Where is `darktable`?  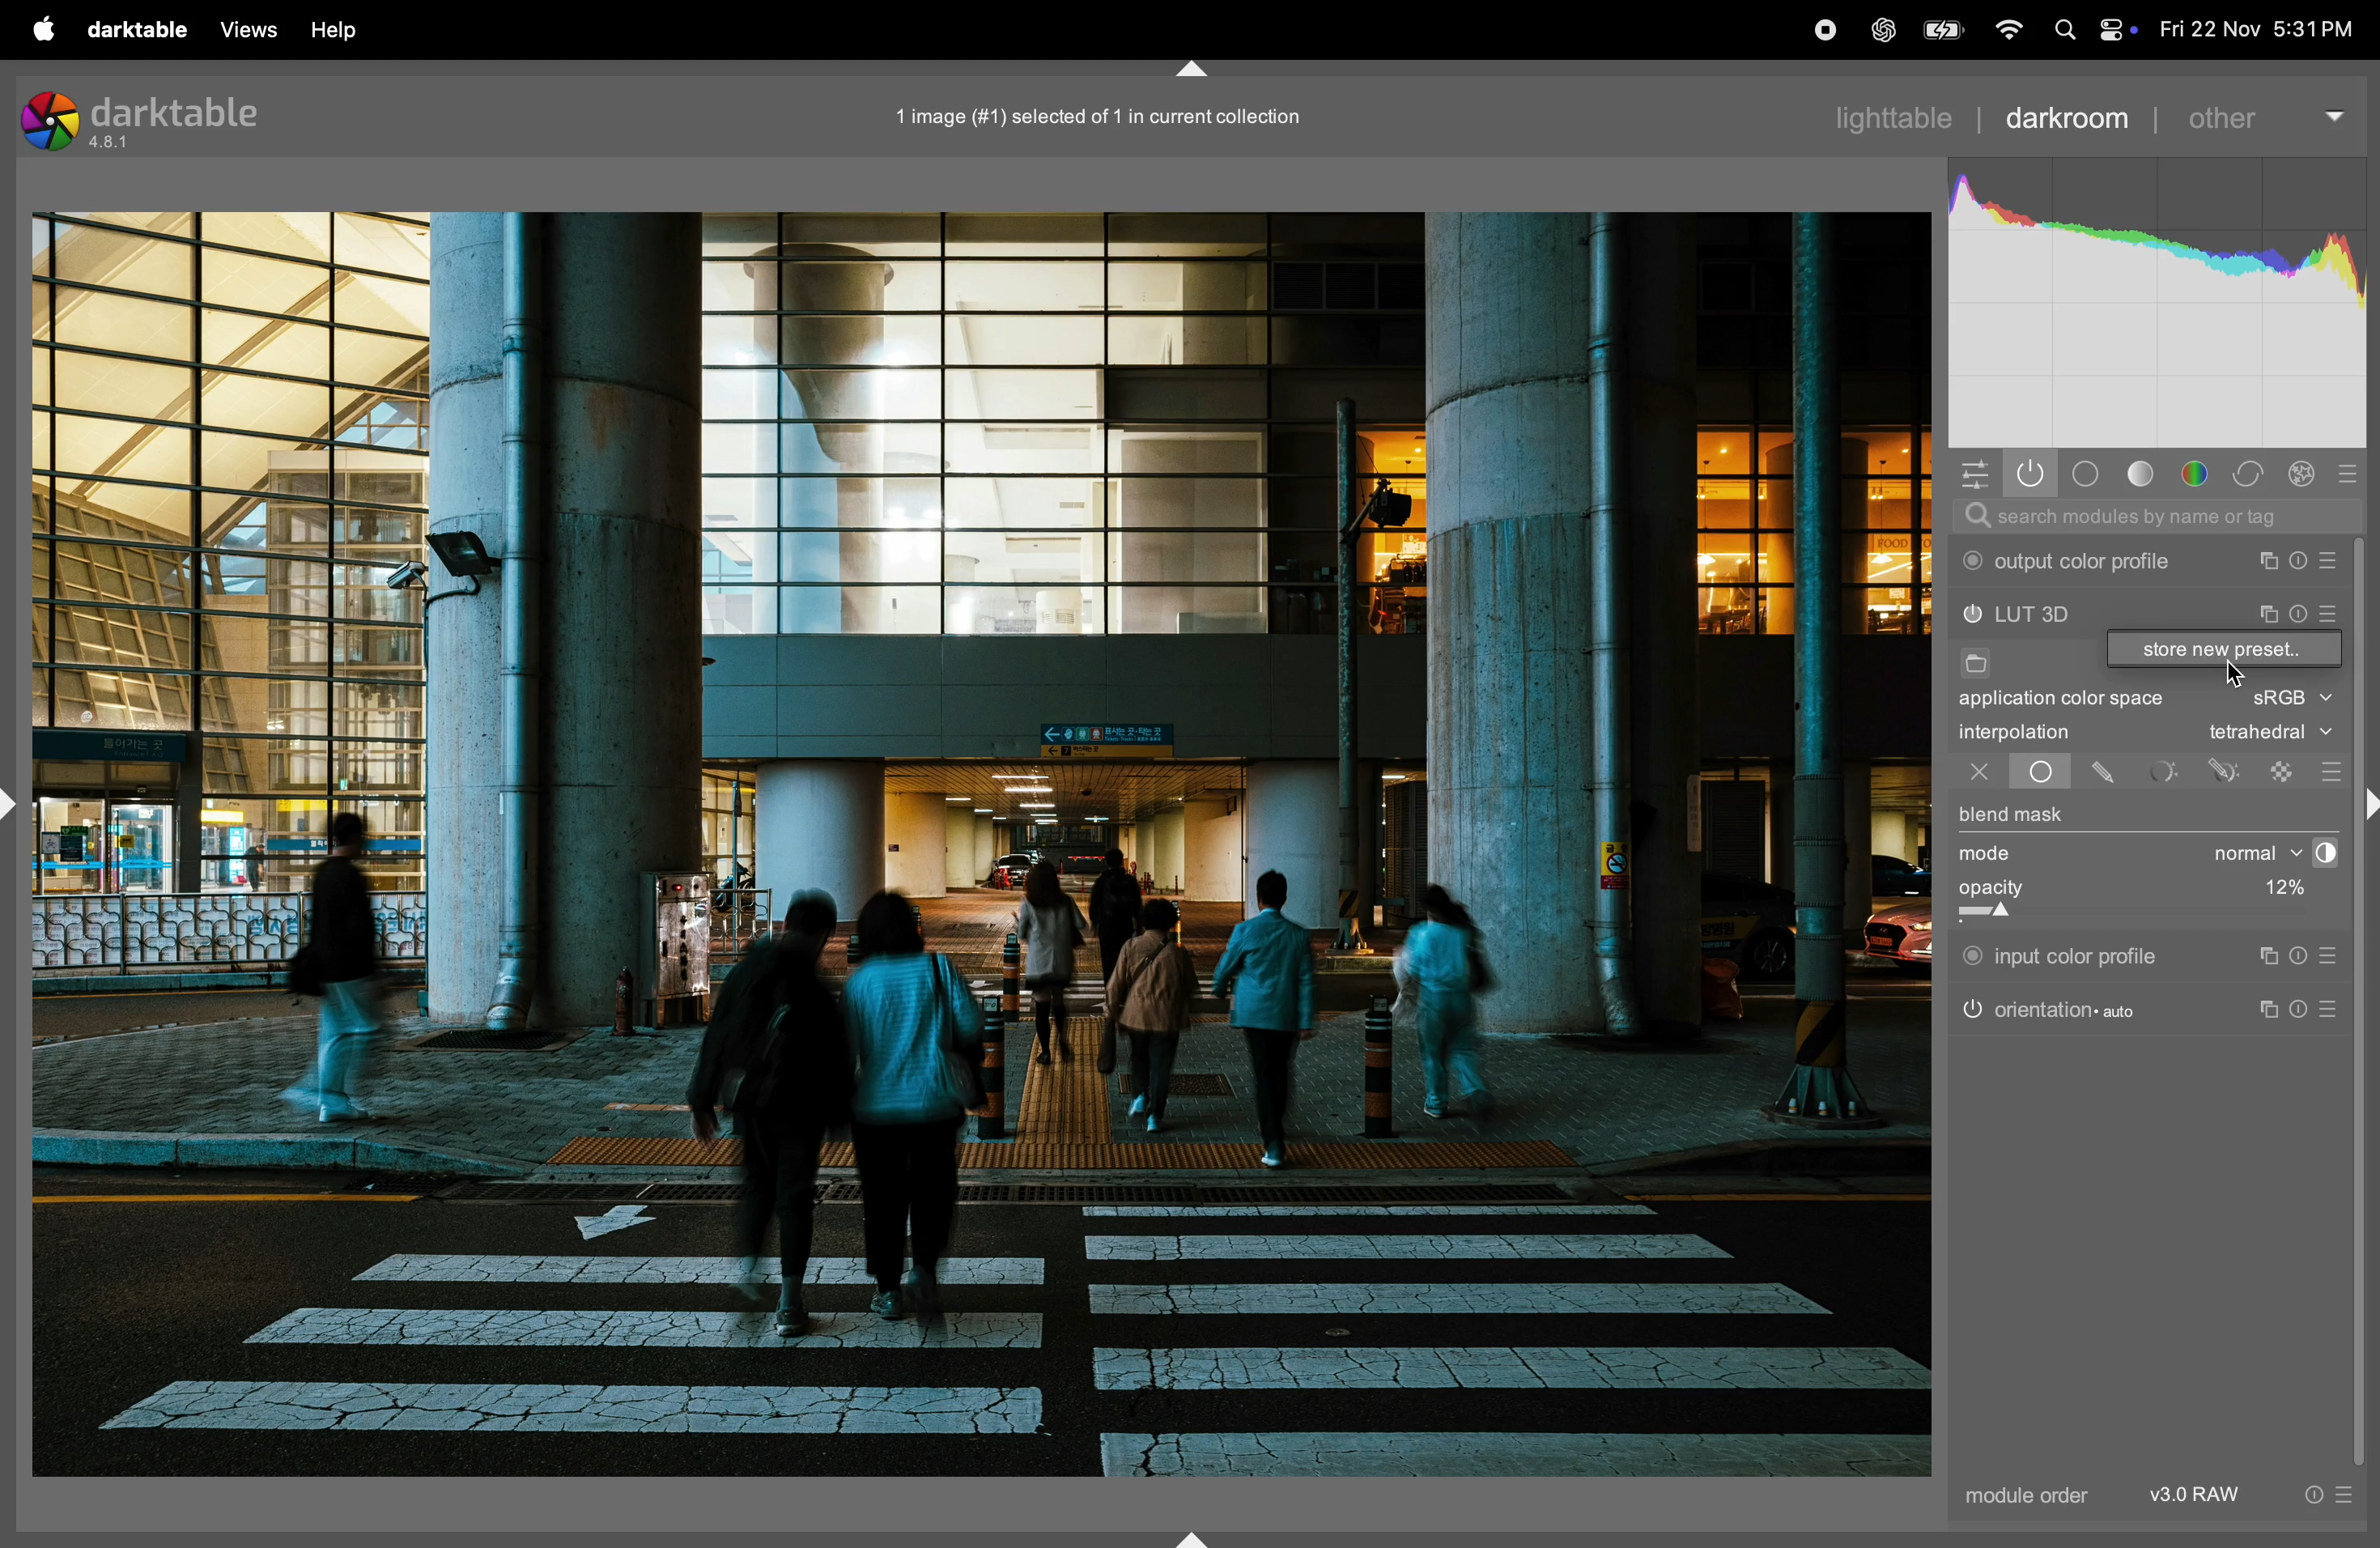 darktable is located at coordinates (130, 27).